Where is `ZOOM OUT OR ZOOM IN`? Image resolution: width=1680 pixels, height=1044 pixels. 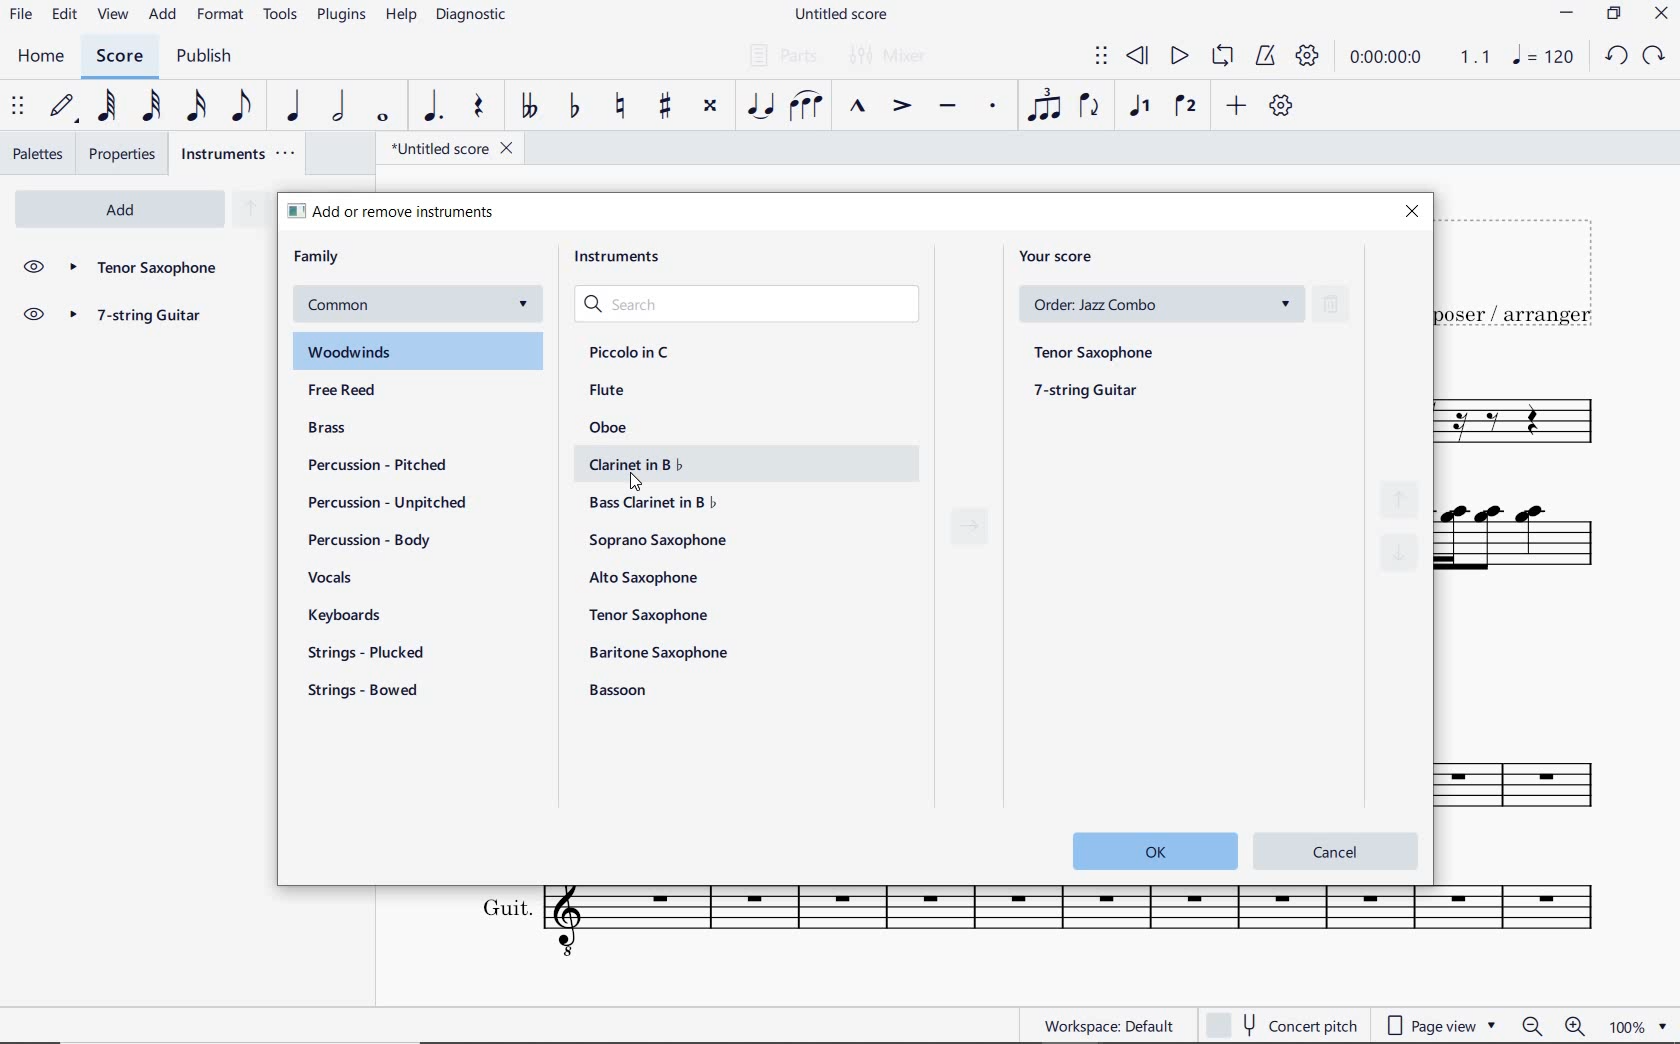
ZOOM OUT OR ZOOM IN is located at coordinates (1555, 1026).